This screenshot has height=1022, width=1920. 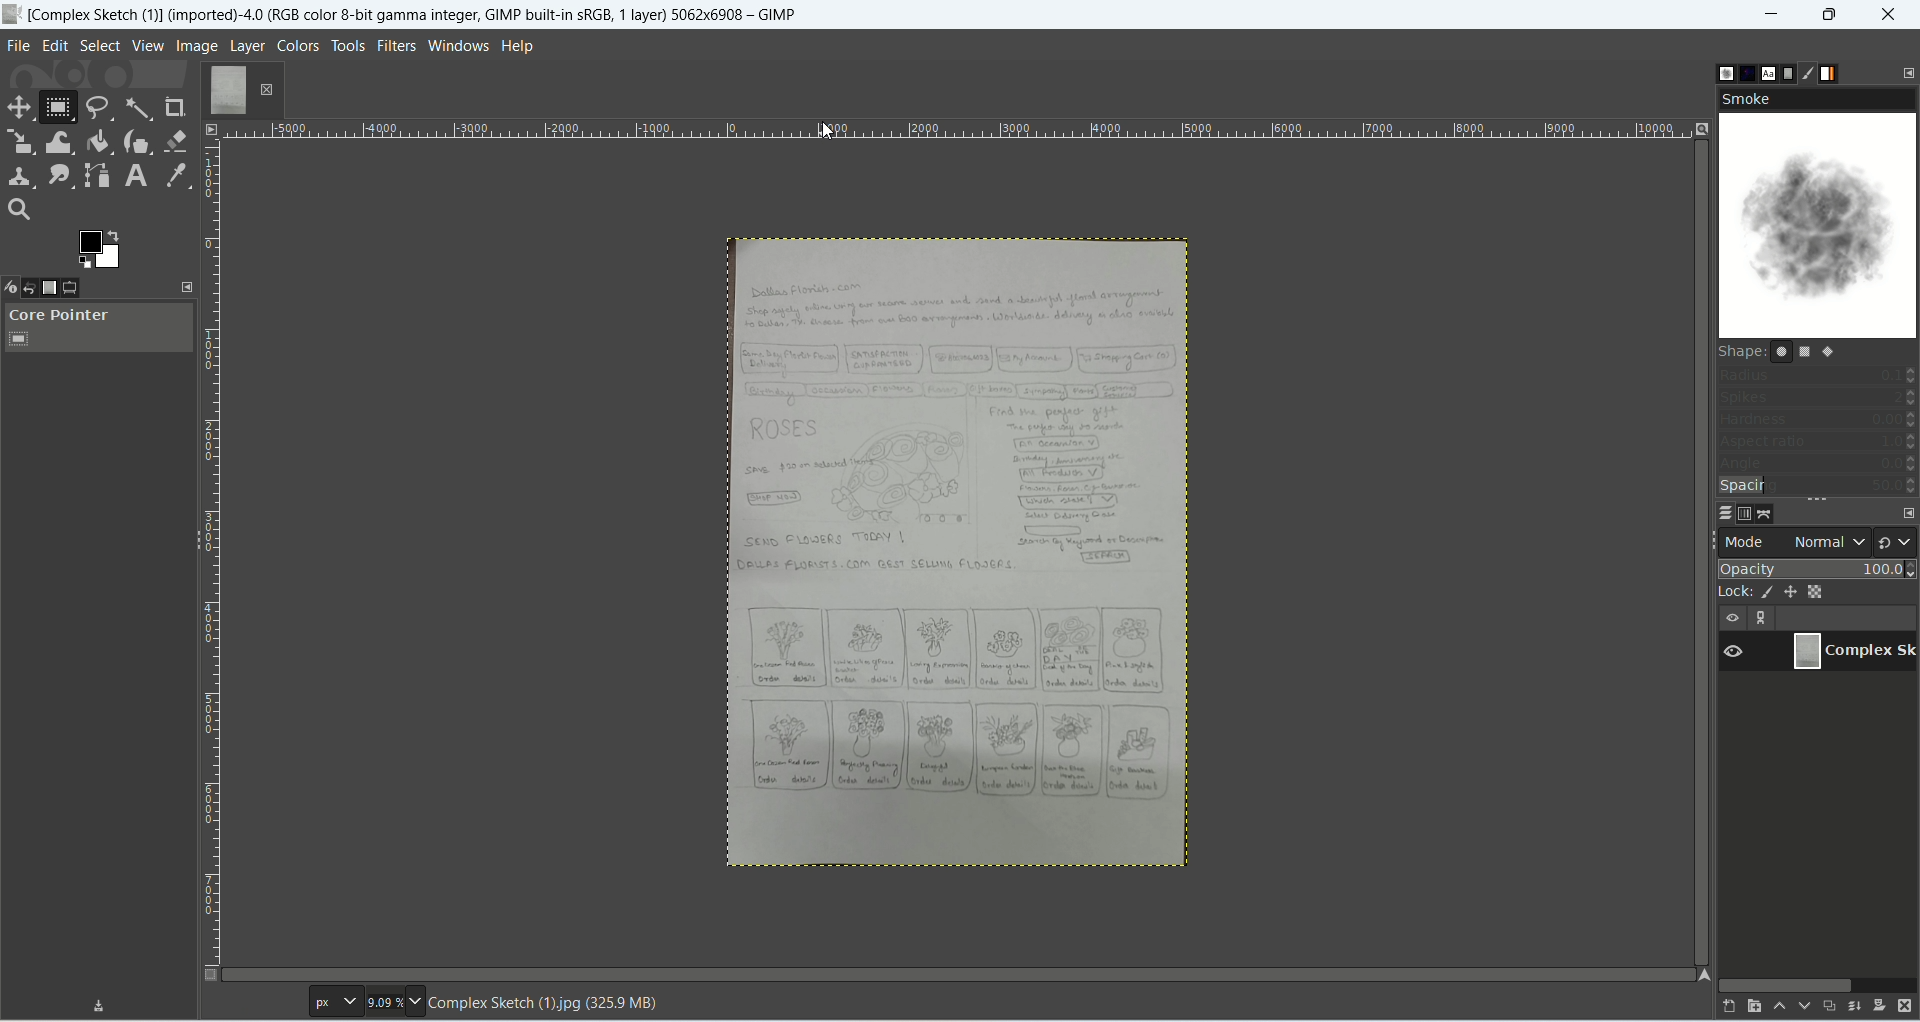 What do you see at coordinates (1729, 593) in the screenshot?
I see `lock` at bounding box center [1729, 593].